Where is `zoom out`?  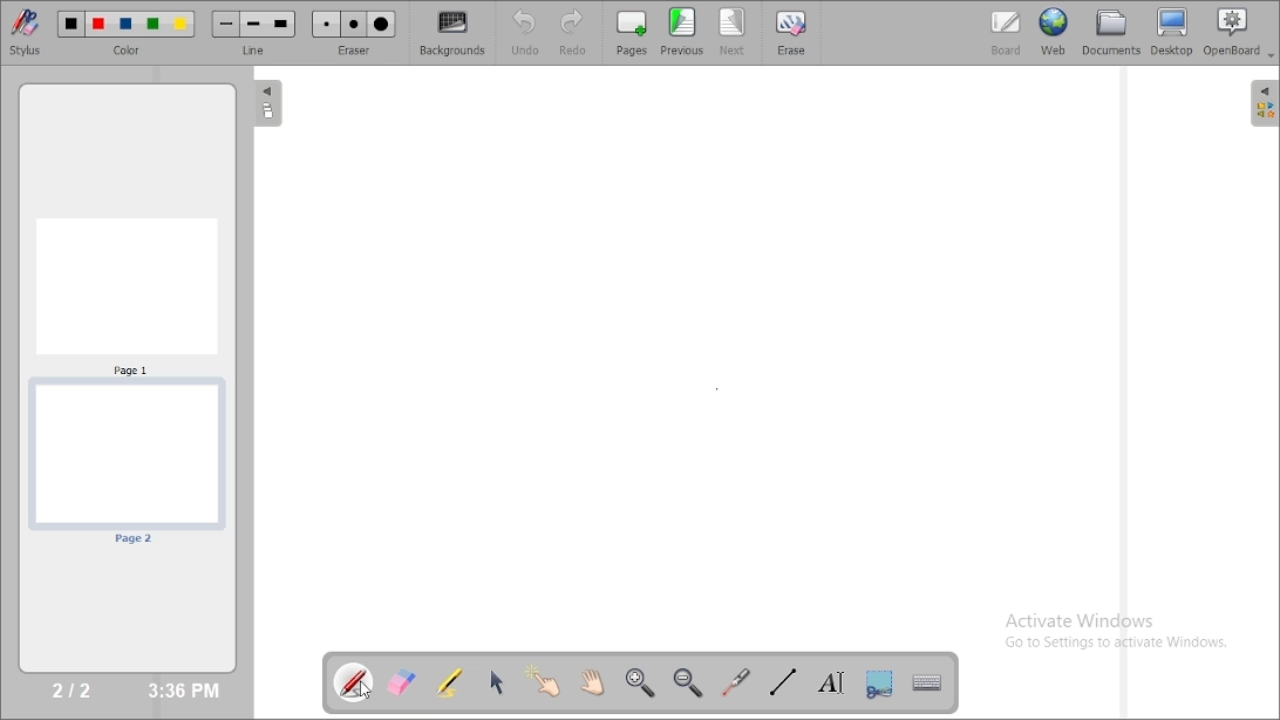
zoom out is located at coordinates (690, 683).